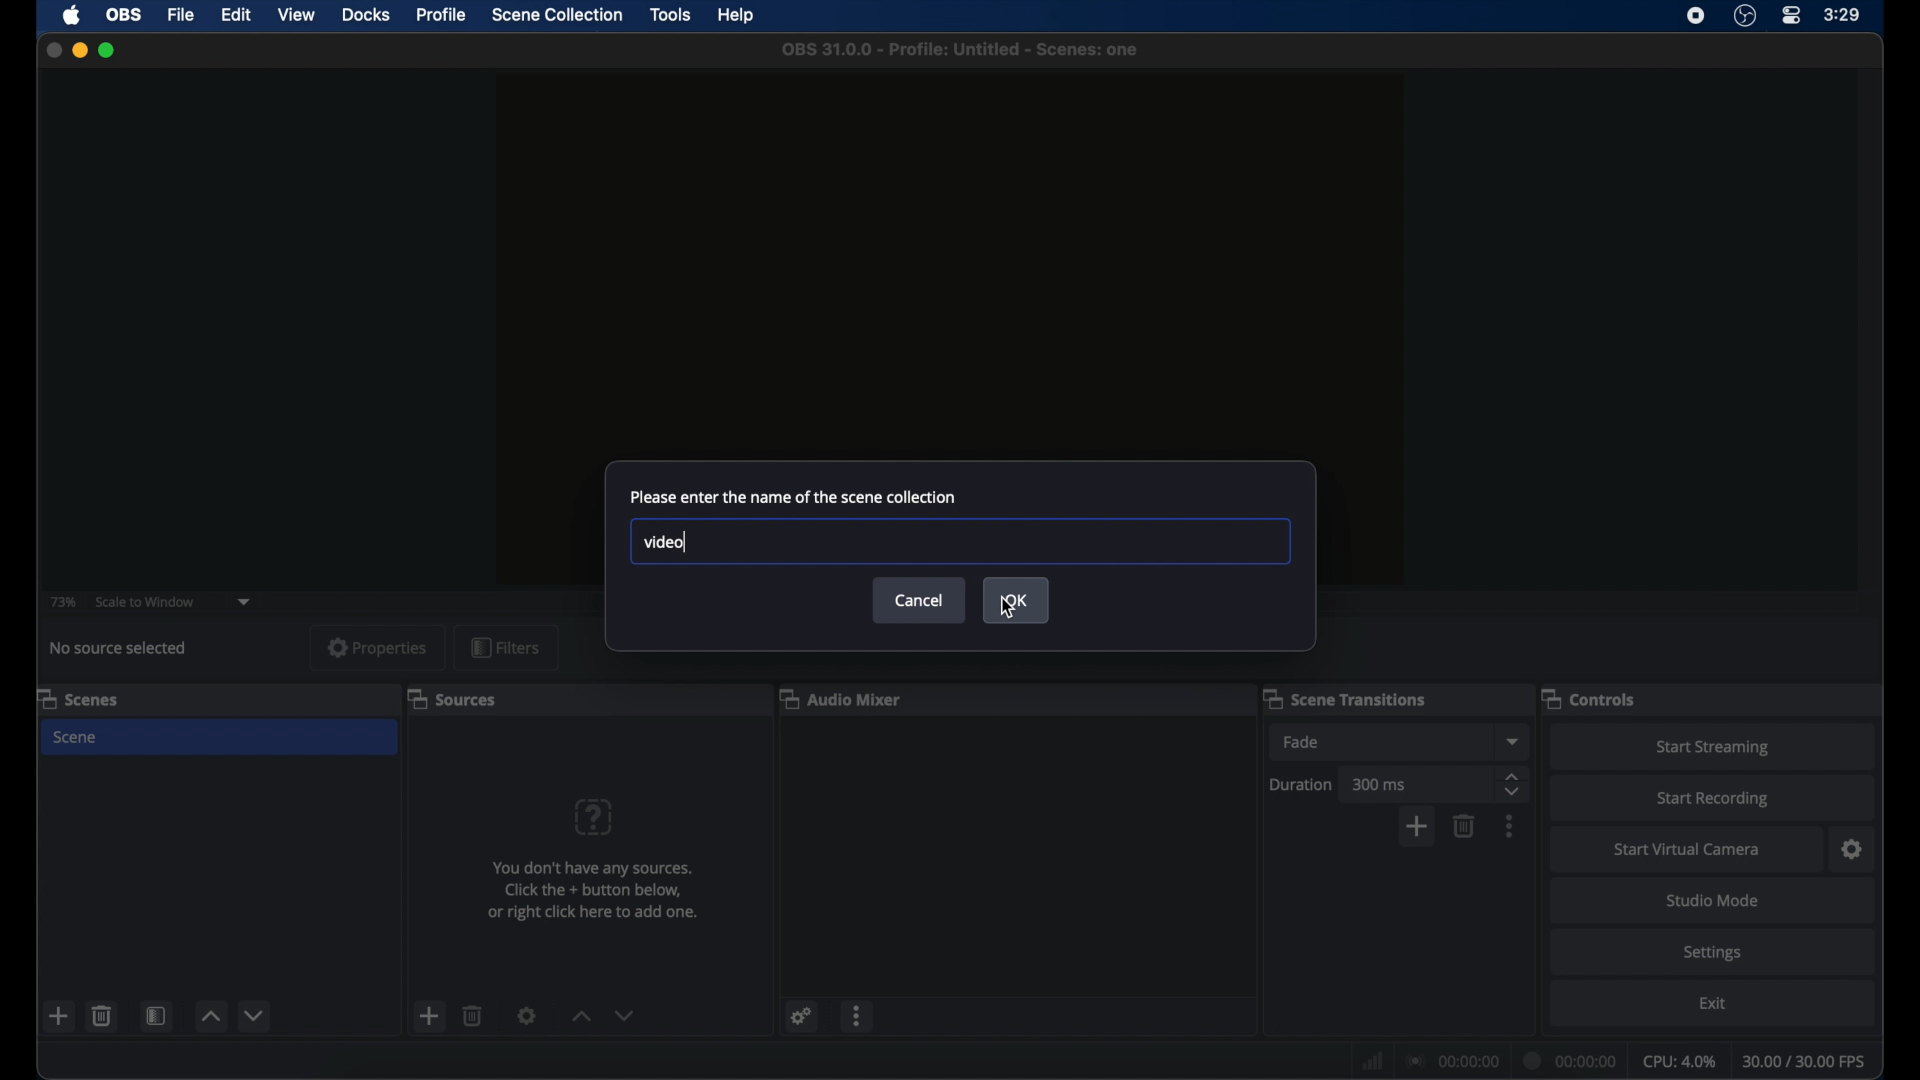 The image size is (1920, 1080). What do you see at coordinates (1301, 784) in the screenshot?
I see `duration` at bounding box center [1301, 784].